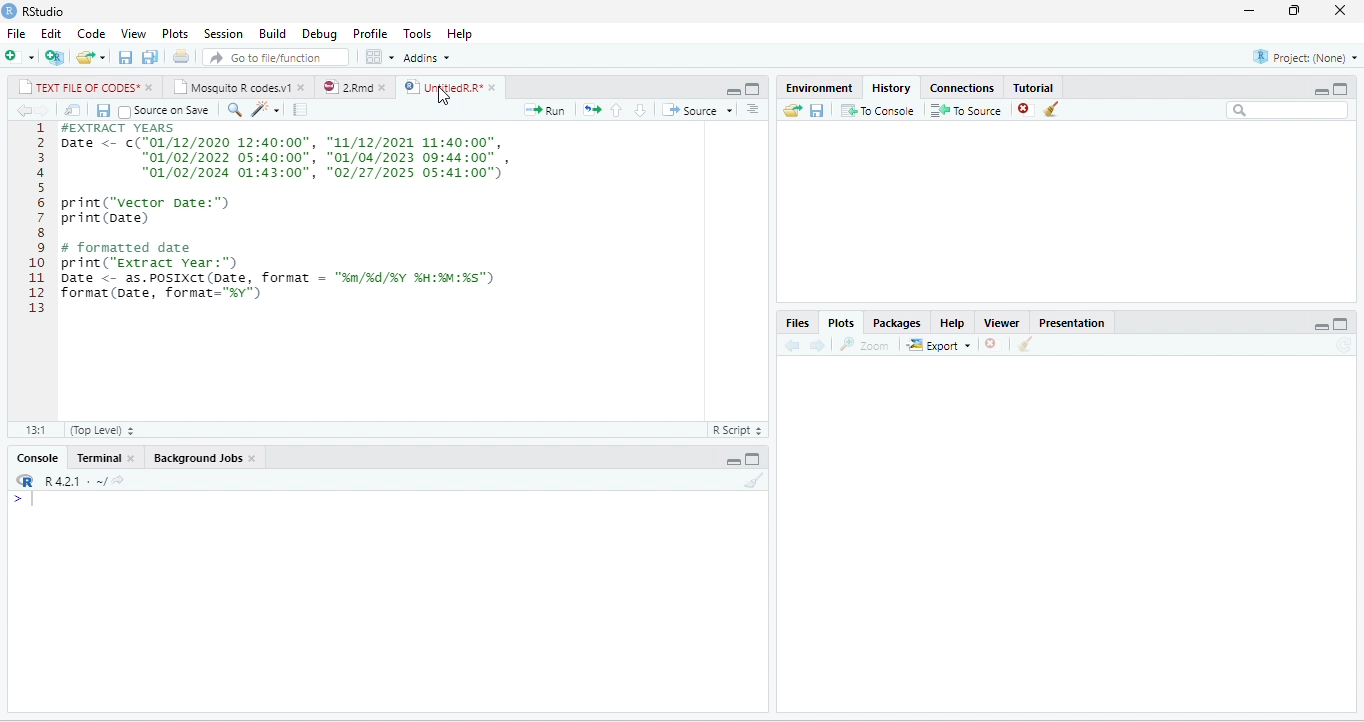 The image size is (1364, 722). What do you see at coordinates (126, 57) in the screenshot?
I see `save` at bounding box center [126, 57].